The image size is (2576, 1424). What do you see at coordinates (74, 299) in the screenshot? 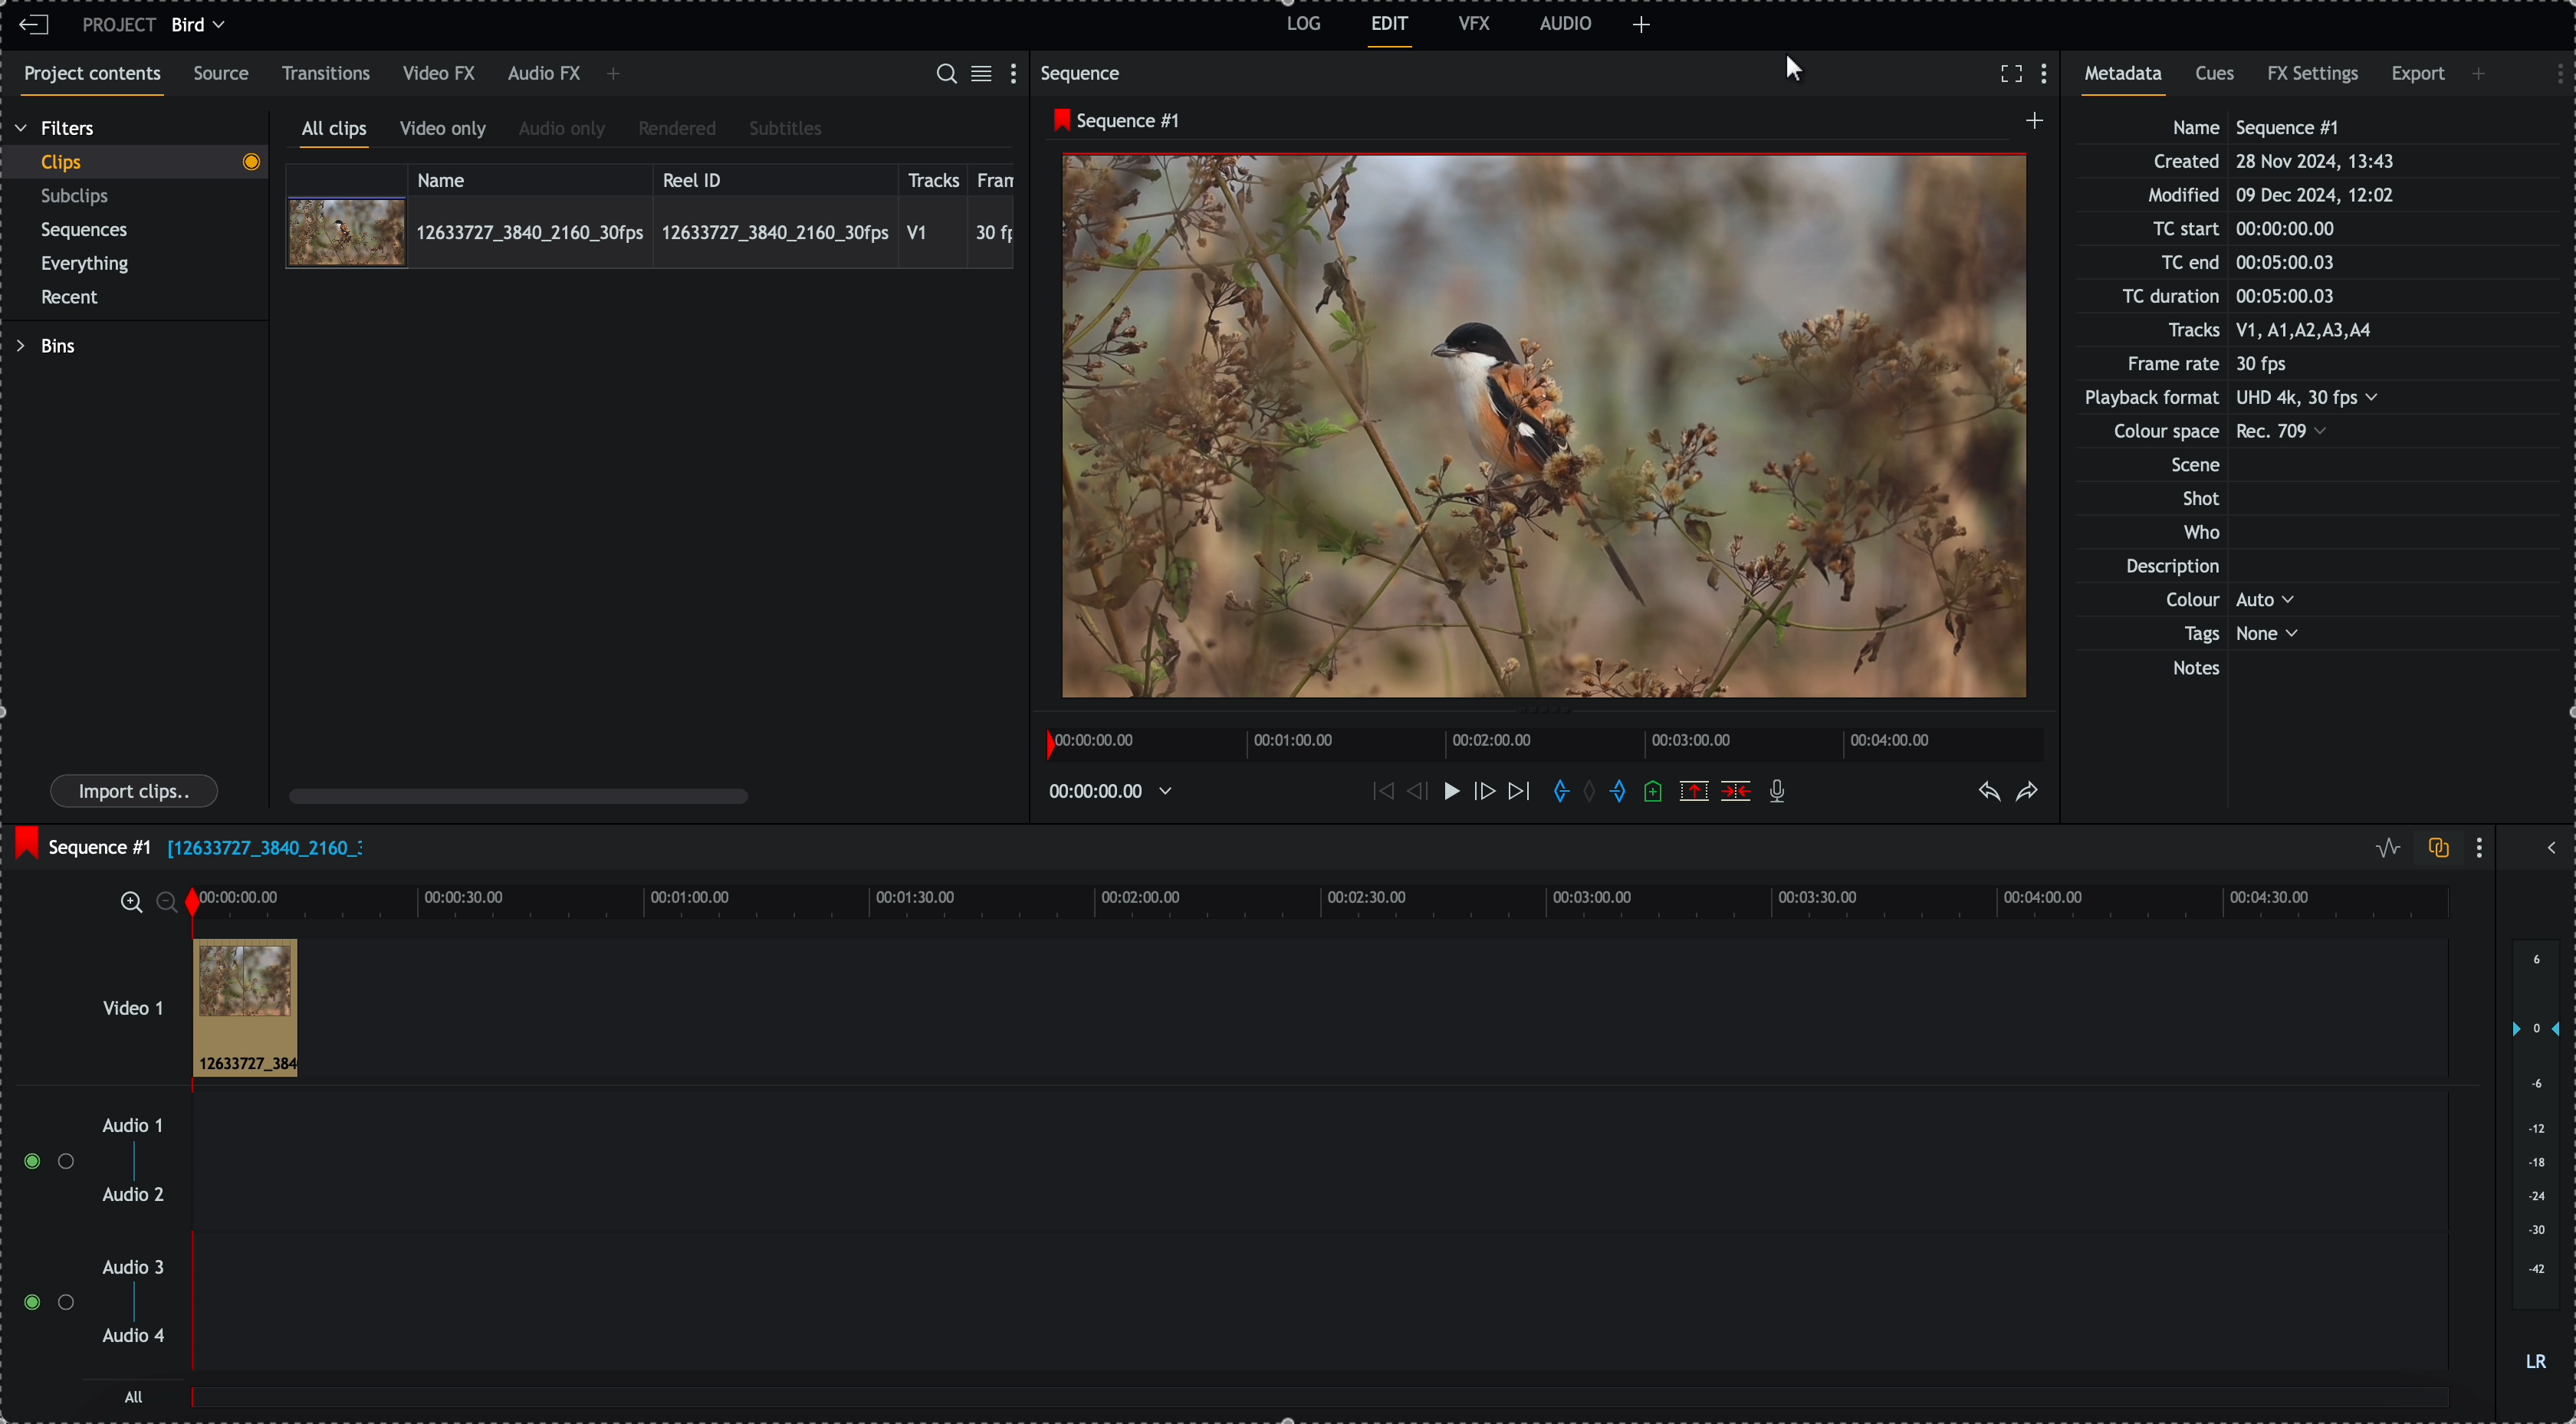
I see `recent` at bounding box center [74, 299].